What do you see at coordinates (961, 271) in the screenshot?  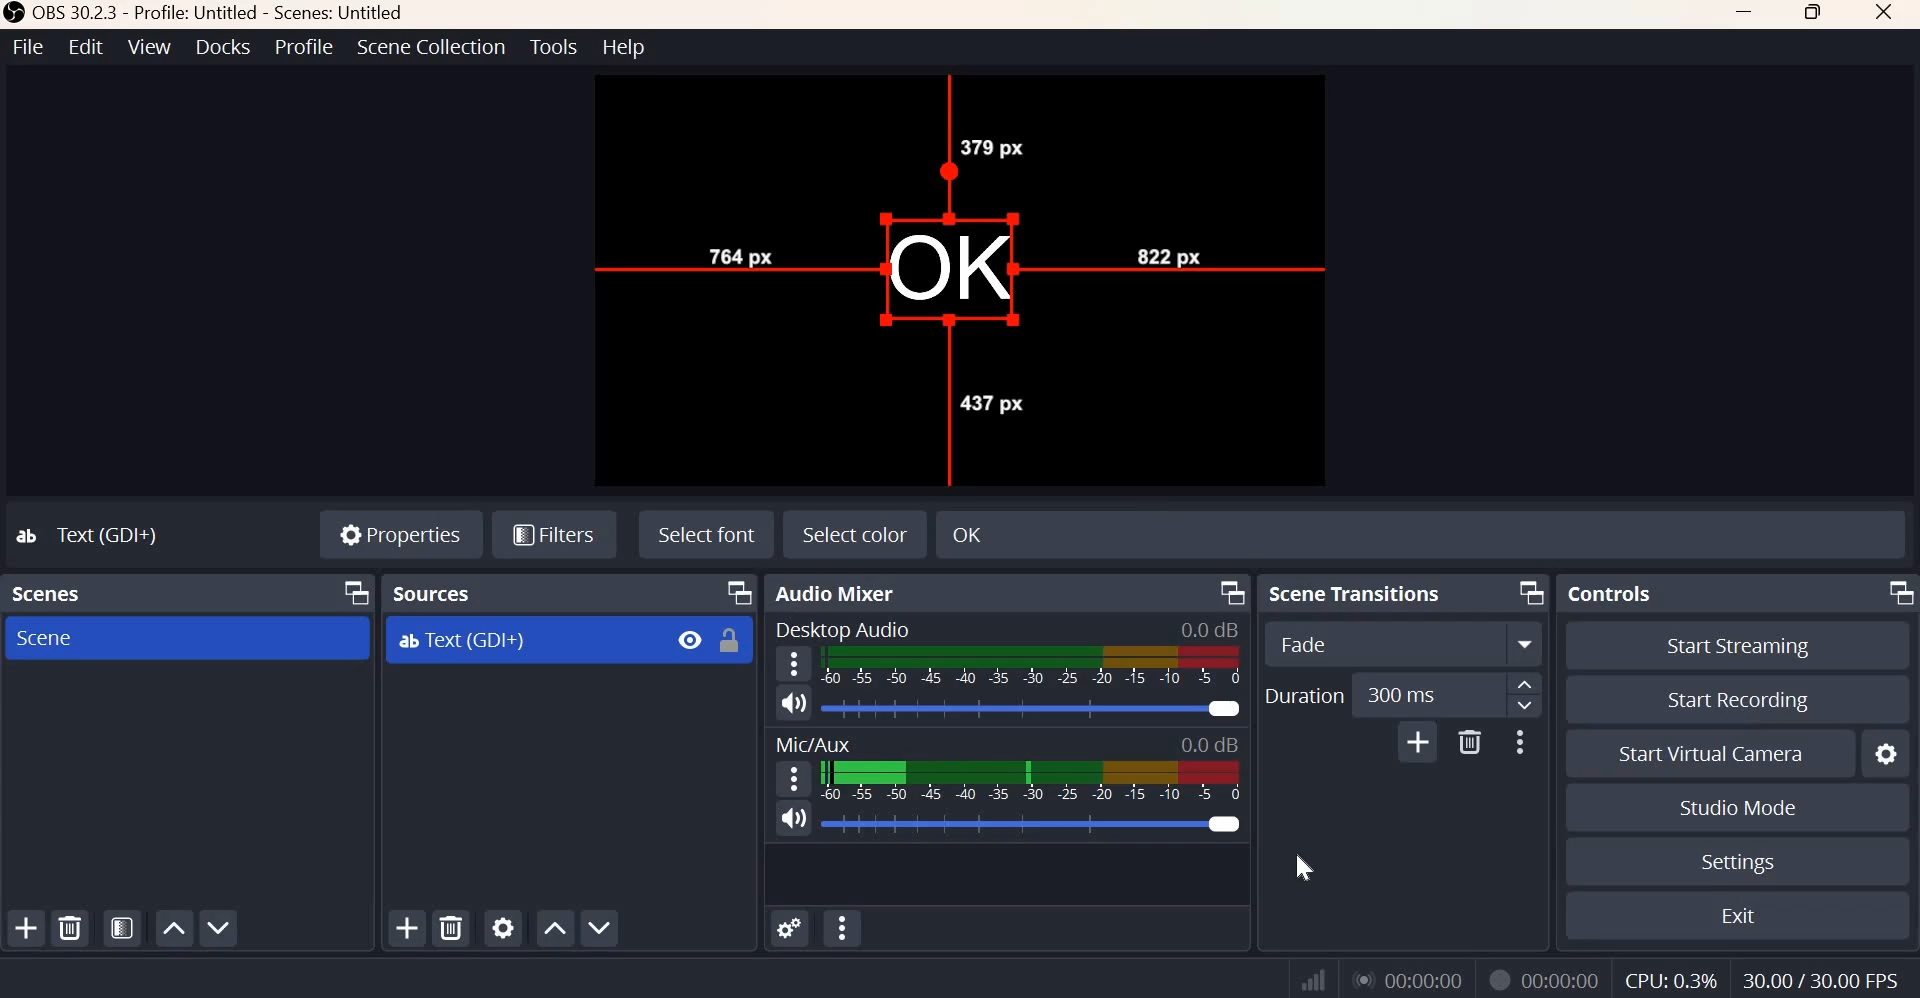 I see `move cursor` at bounding box center [961, 271].